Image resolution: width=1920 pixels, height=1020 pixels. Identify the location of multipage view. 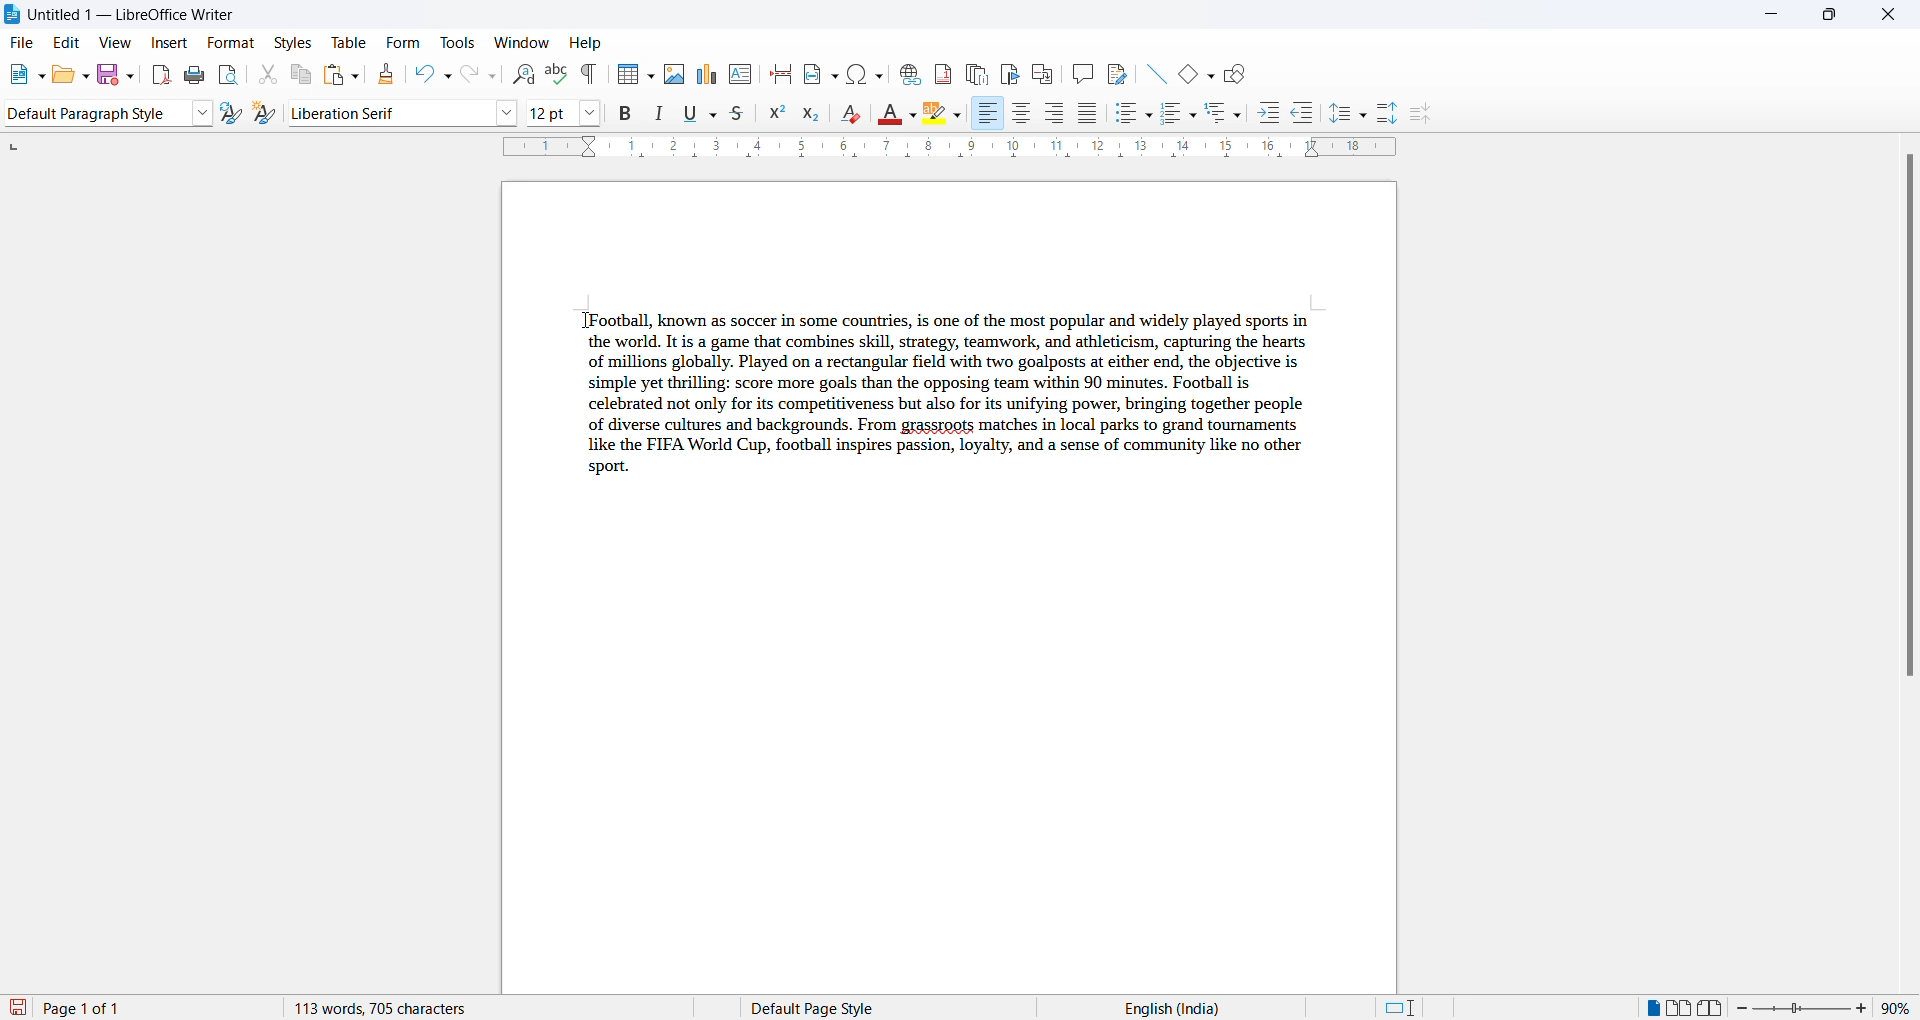
(1681, 1010).